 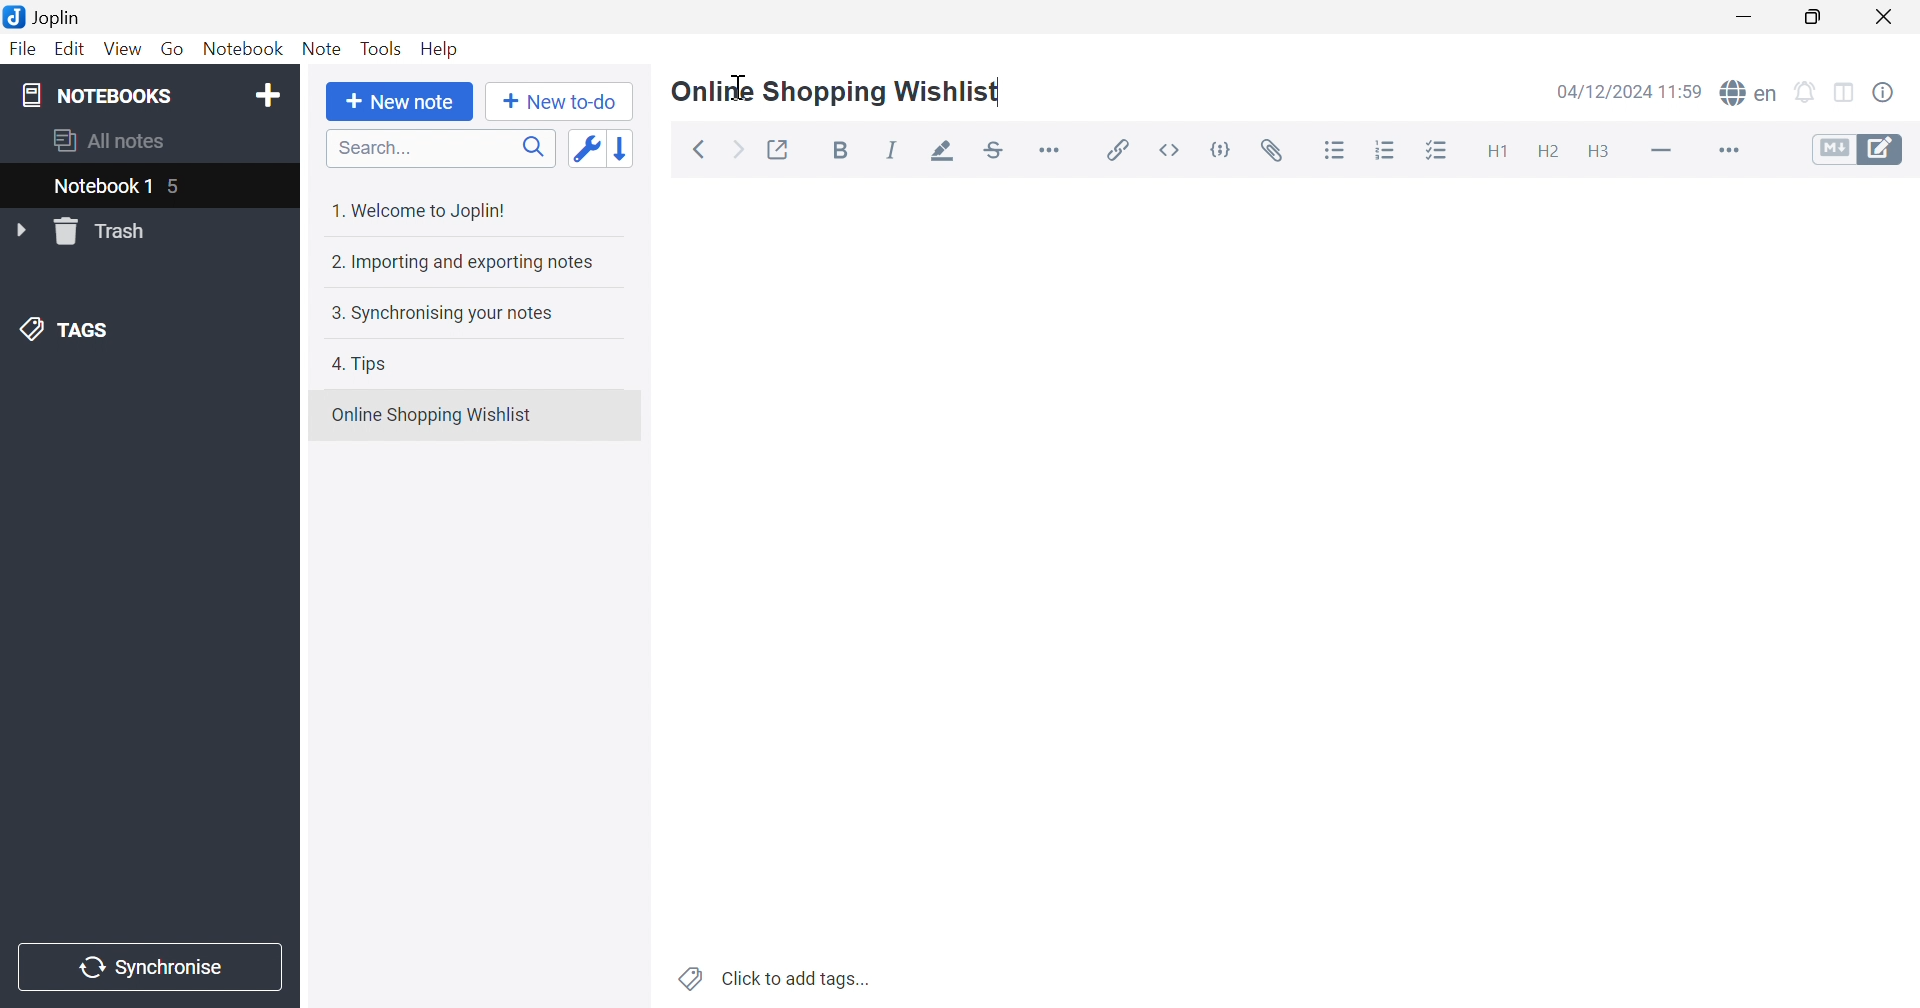 I want to click on Help, so click(x=440, y=48).